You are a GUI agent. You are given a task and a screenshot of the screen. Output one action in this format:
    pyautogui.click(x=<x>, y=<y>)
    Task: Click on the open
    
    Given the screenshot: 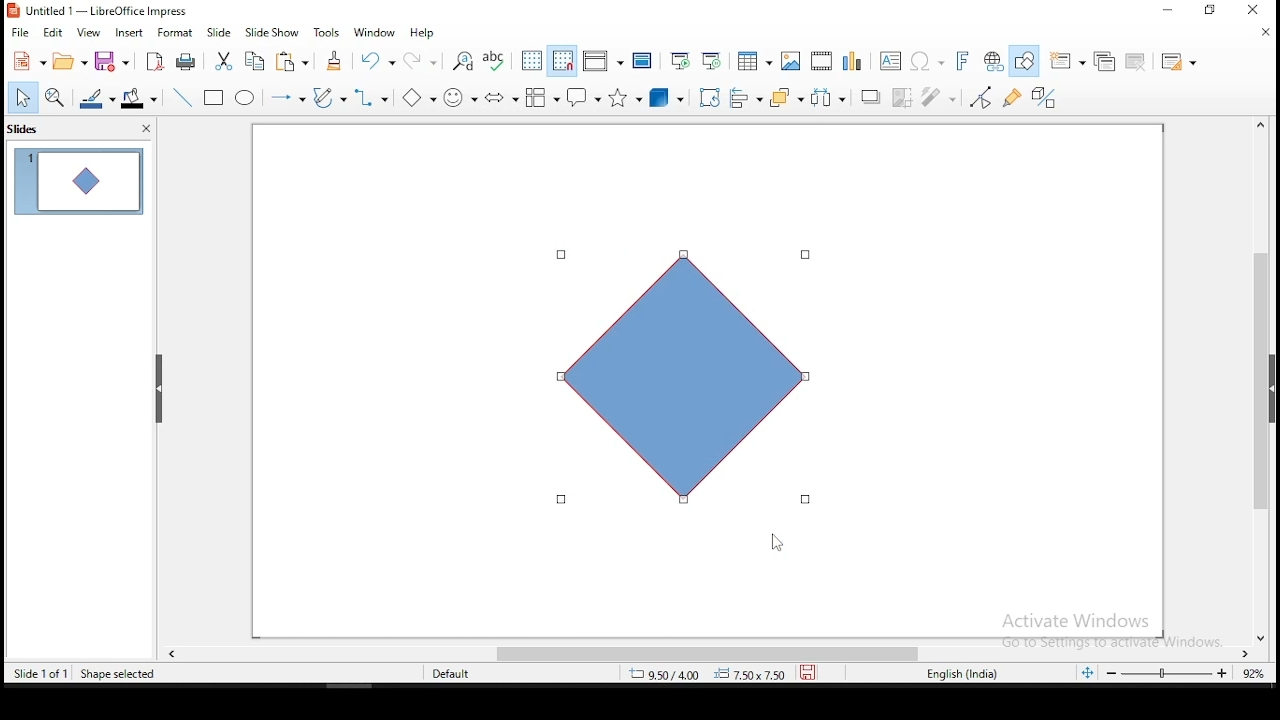 What is the action you would take?
    pyautogui.click(x=68, y=61)
    